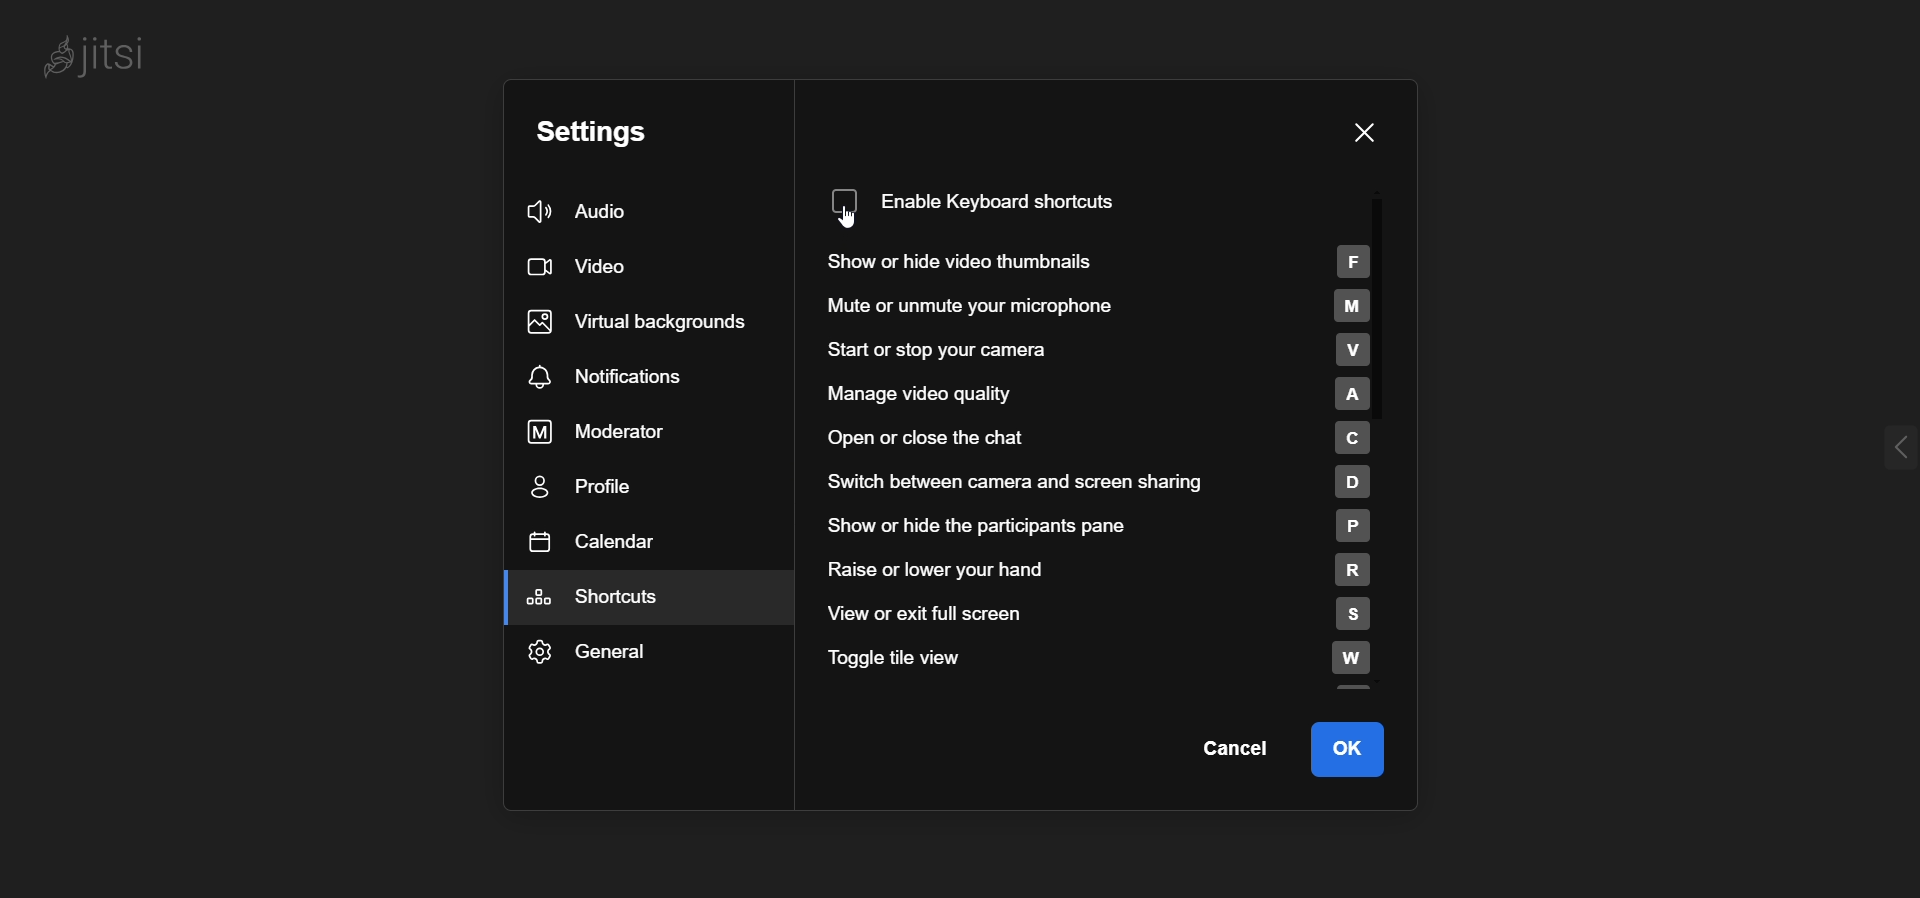 This screenshot has width=1920, height=898. What do you see at coordinates (1232, 752) in the screenshot?
I see `cancel` at bounding box center [1232, 752].